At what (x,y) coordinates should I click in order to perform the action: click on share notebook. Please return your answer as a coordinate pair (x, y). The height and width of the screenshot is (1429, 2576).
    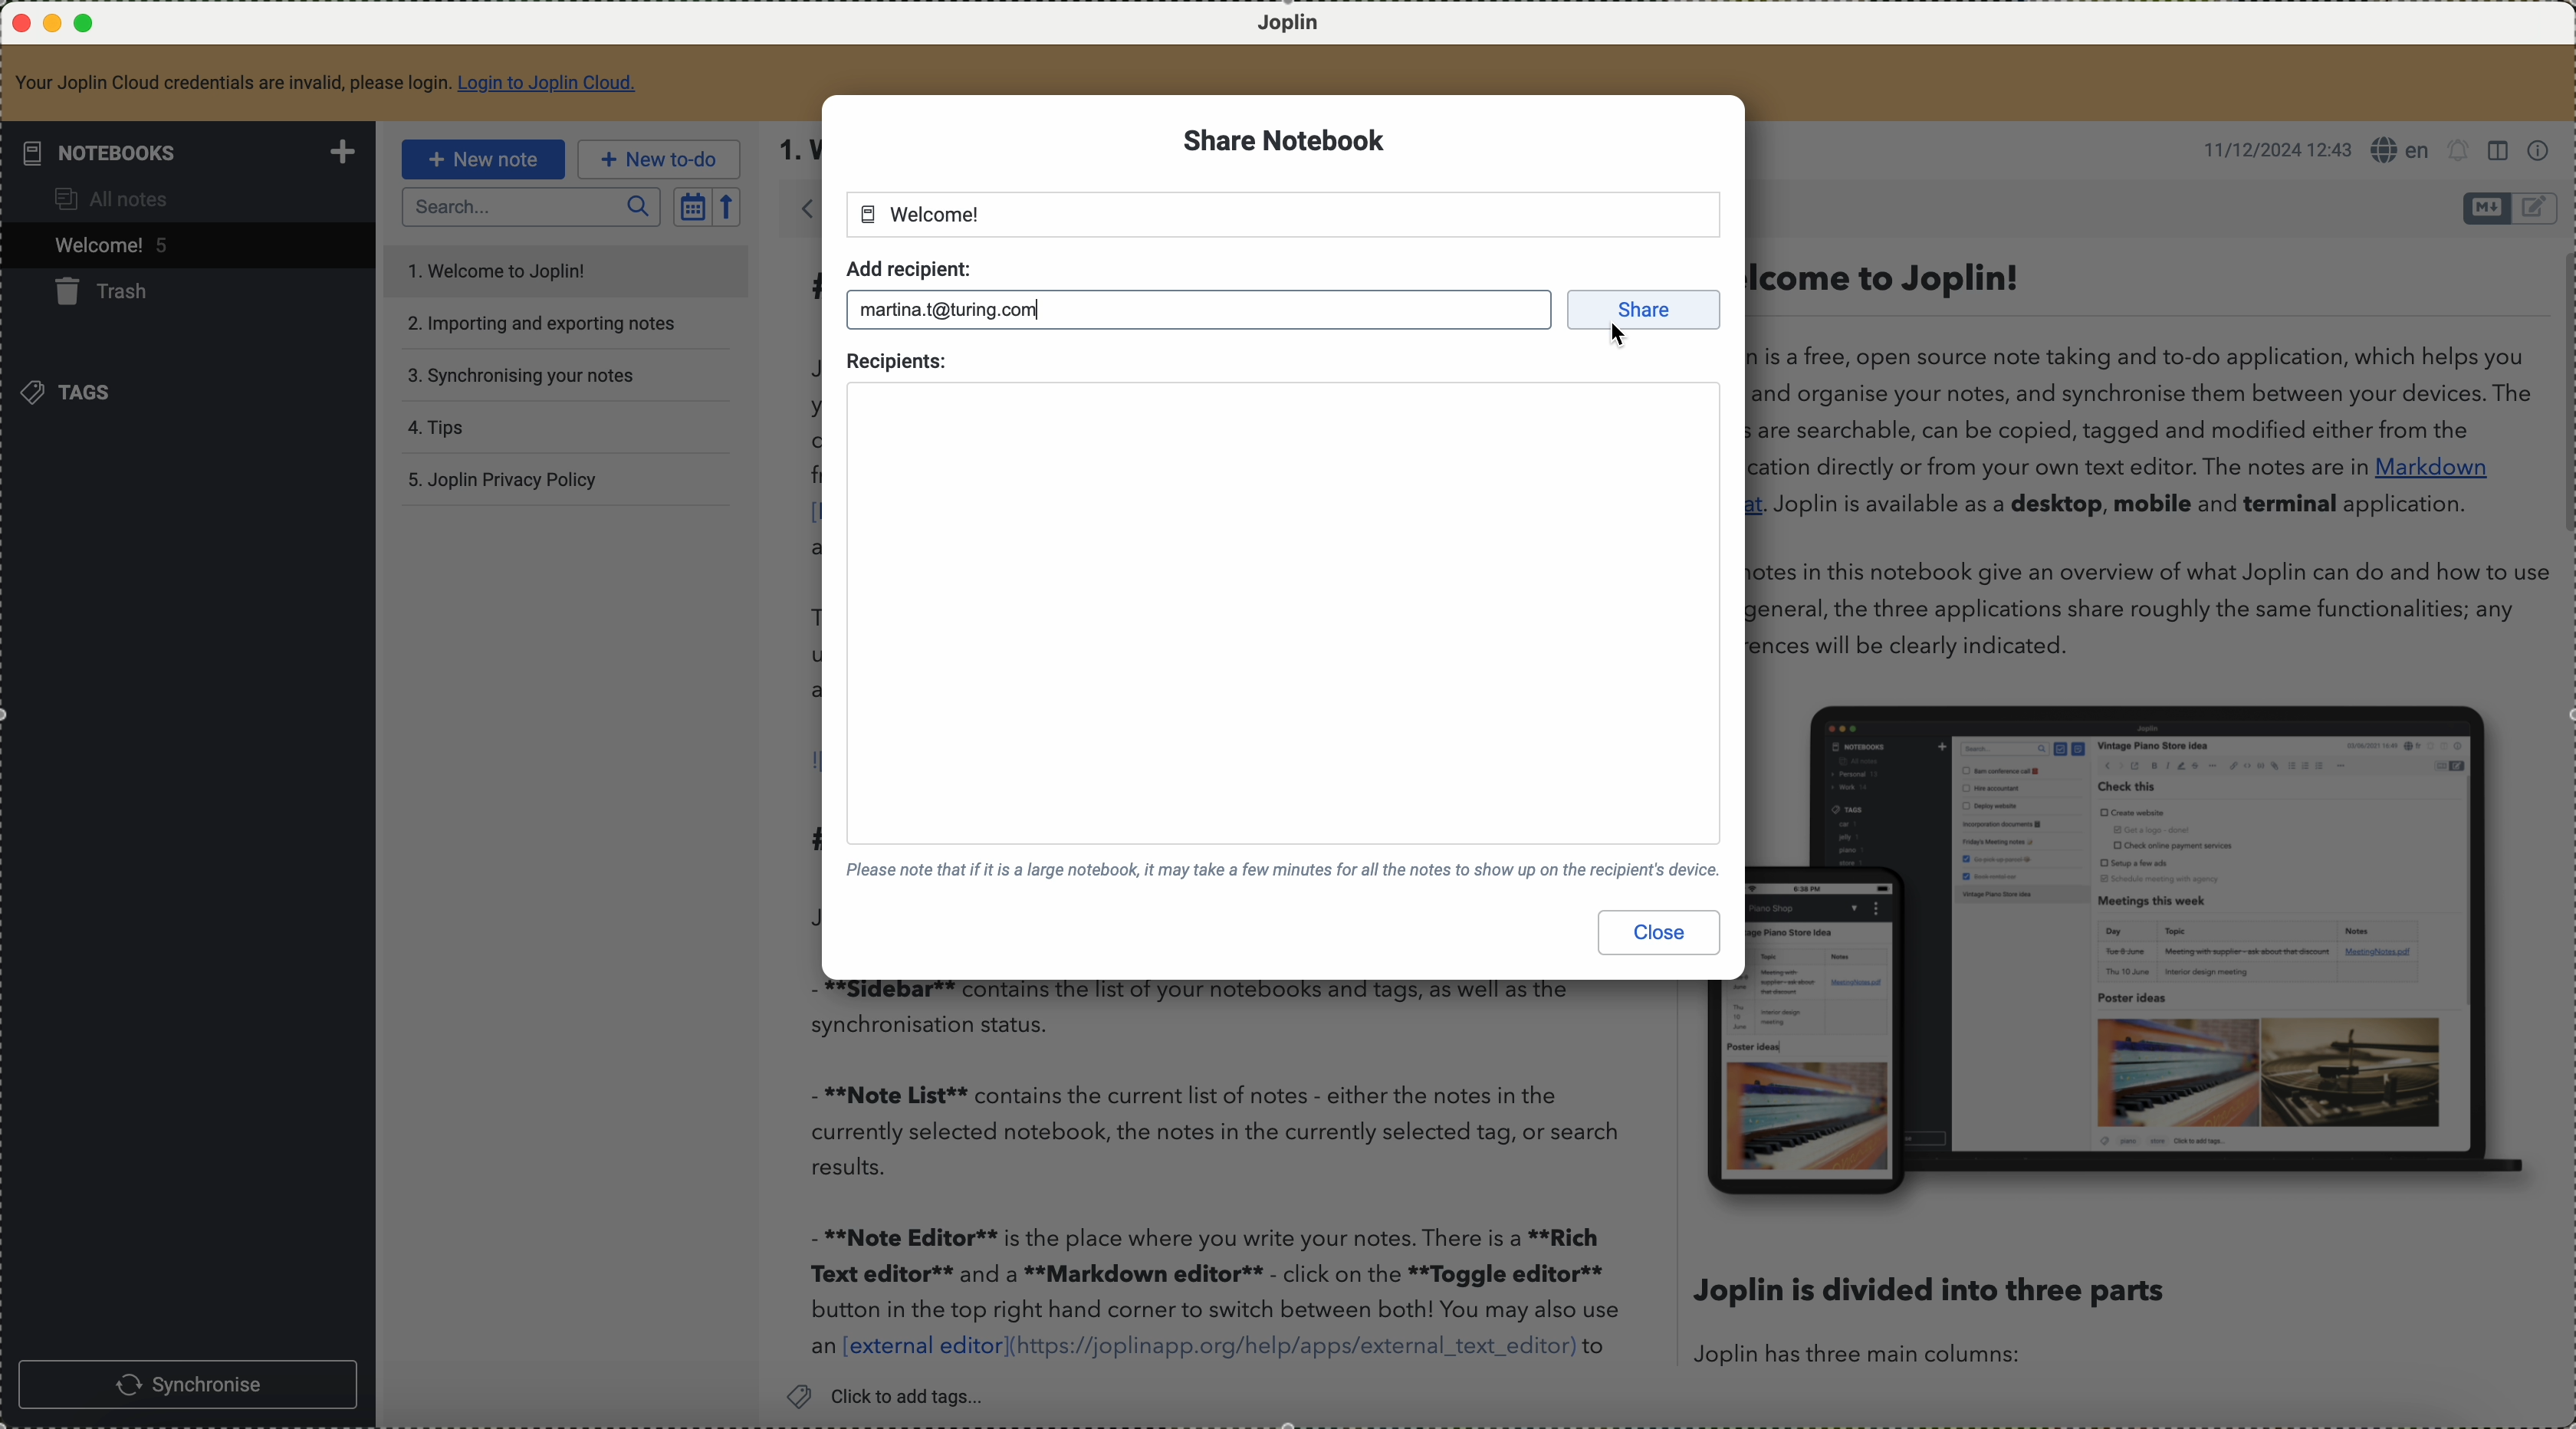
    Looking at the image, I should click on (1285, 142).